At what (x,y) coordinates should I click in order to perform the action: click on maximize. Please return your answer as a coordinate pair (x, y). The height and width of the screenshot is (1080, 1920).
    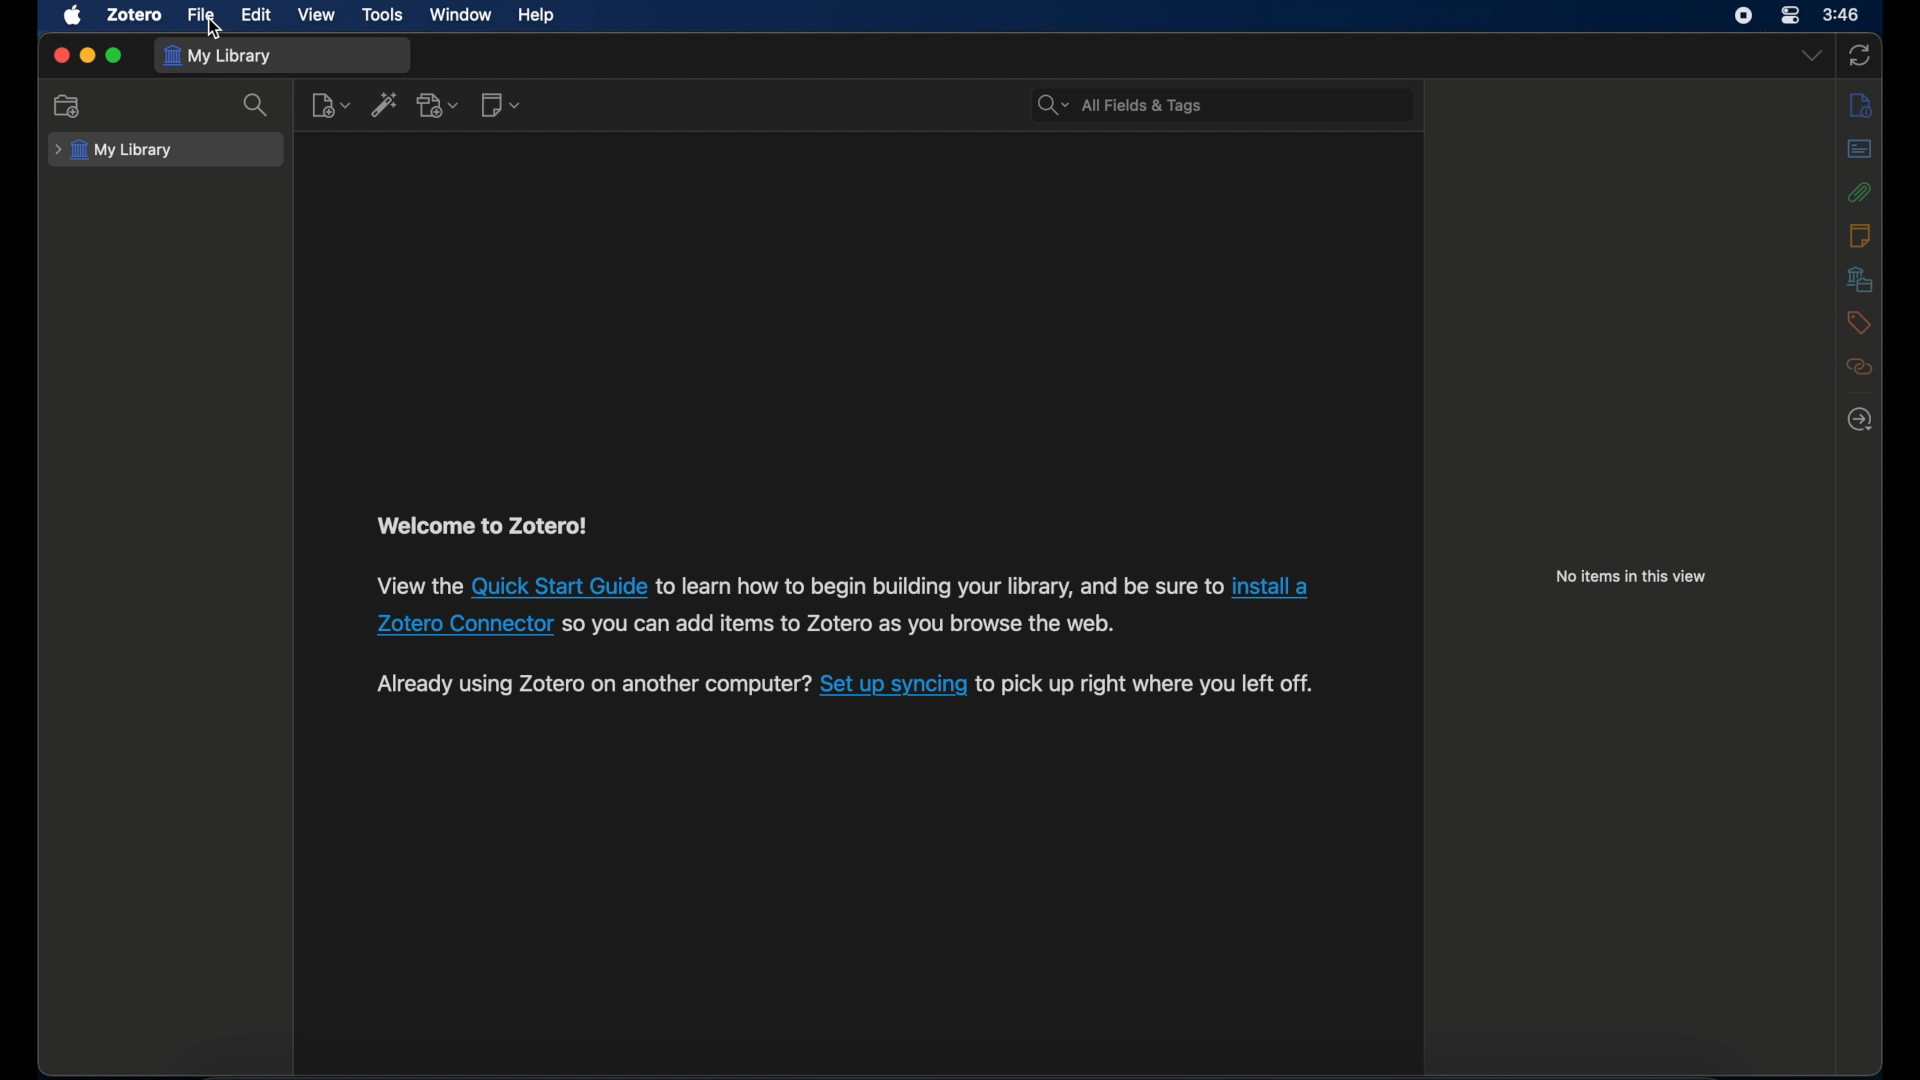
    Looking at the image, I should click on (114, 56).